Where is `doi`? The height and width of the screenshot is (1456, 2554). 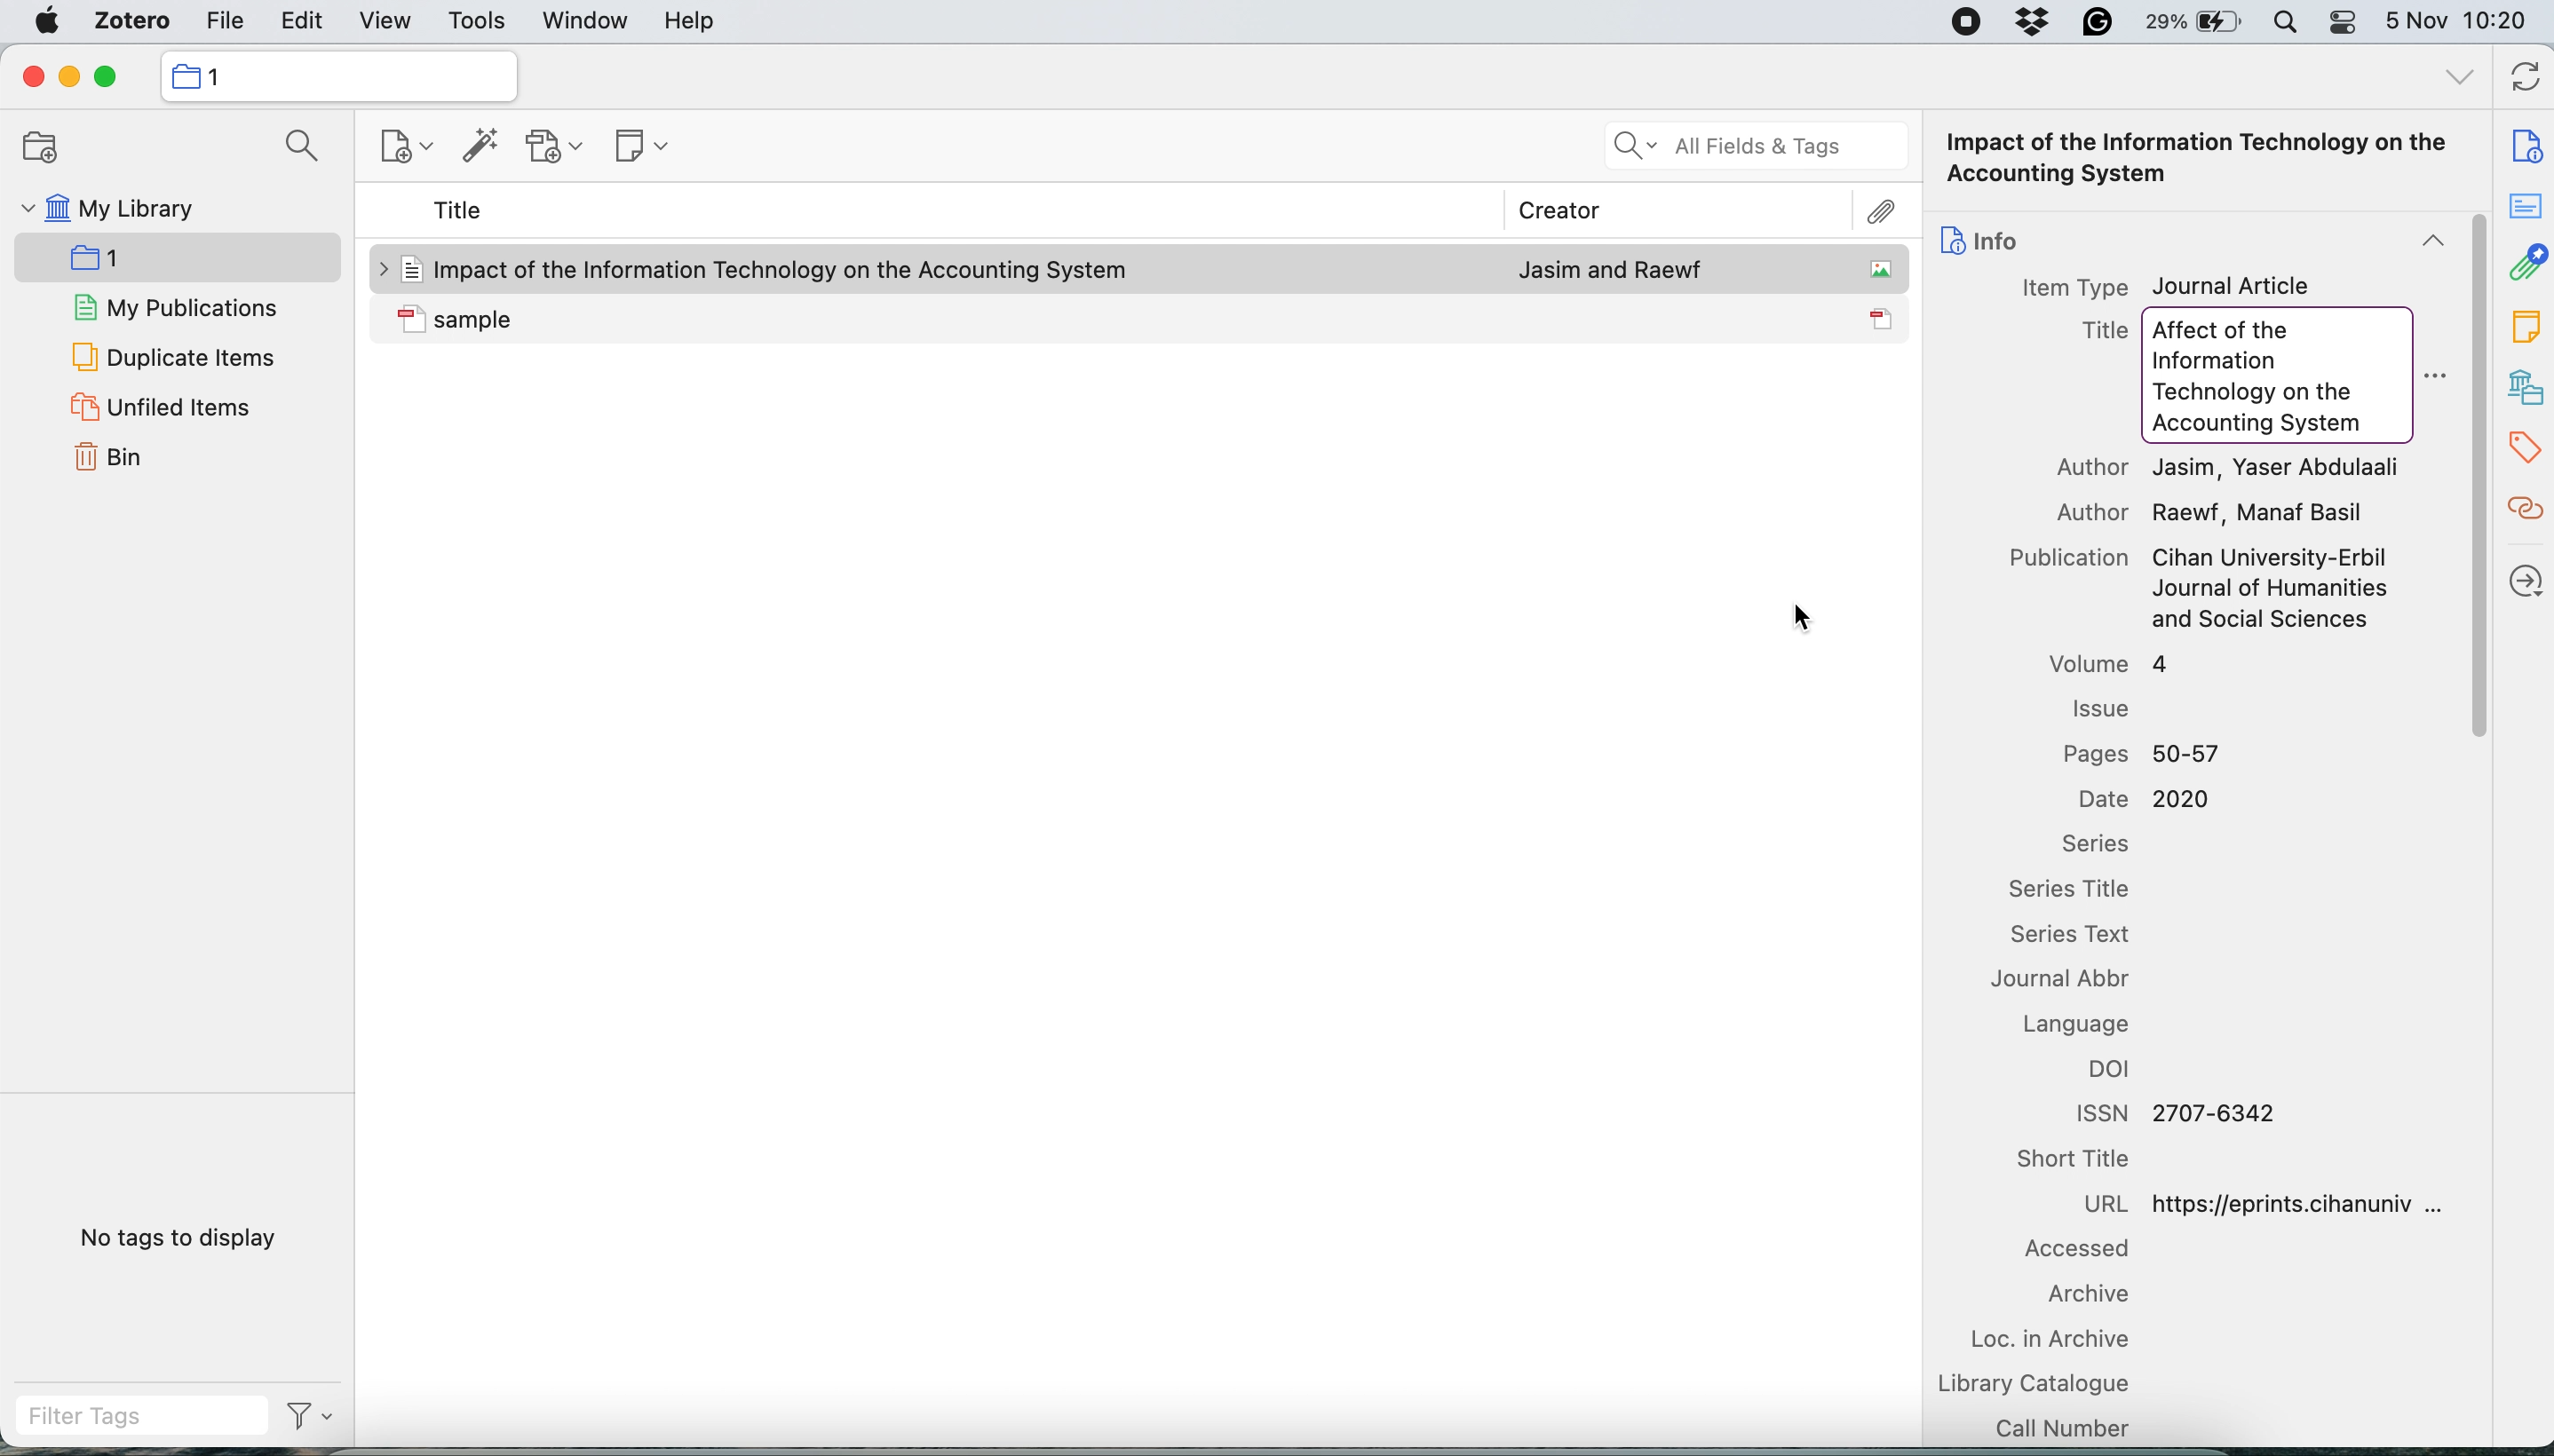 doi is located at coordinates (2114, 1068).